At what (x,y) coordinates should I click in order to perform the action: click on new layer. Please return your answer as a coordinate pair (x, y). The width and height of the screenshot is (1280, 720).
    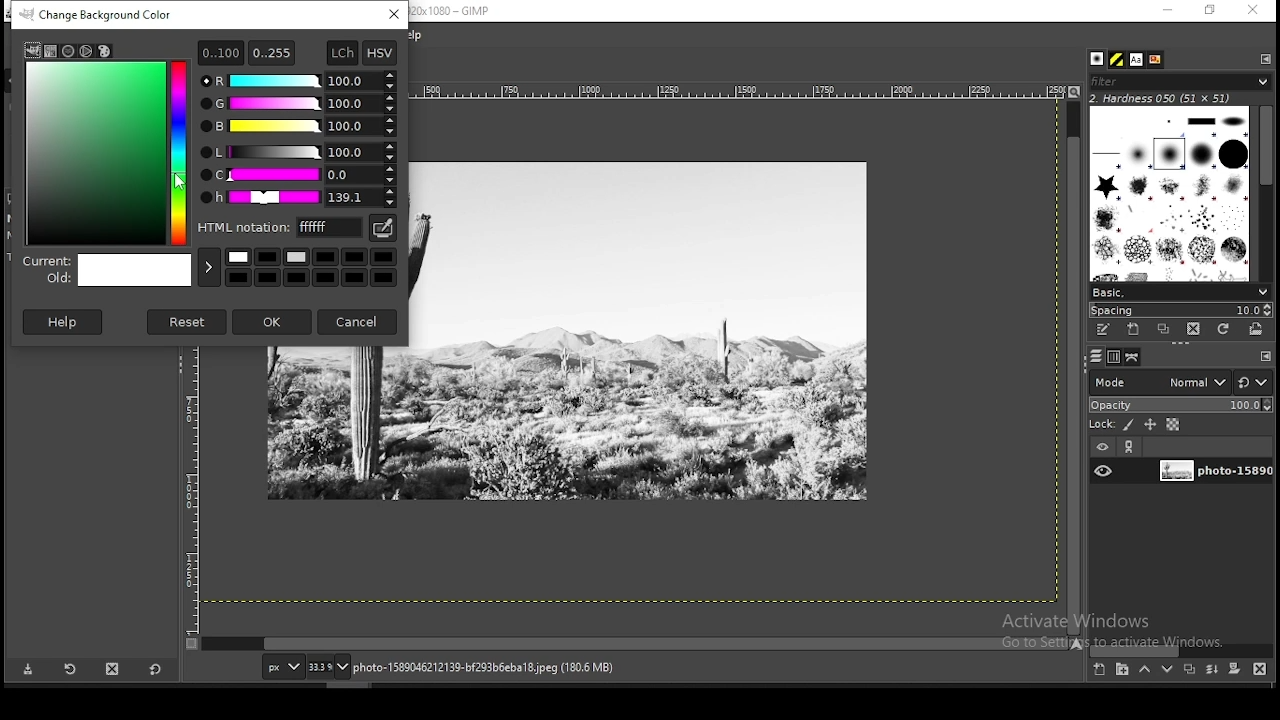
    Looking at the image, I should click on (1101, 671).